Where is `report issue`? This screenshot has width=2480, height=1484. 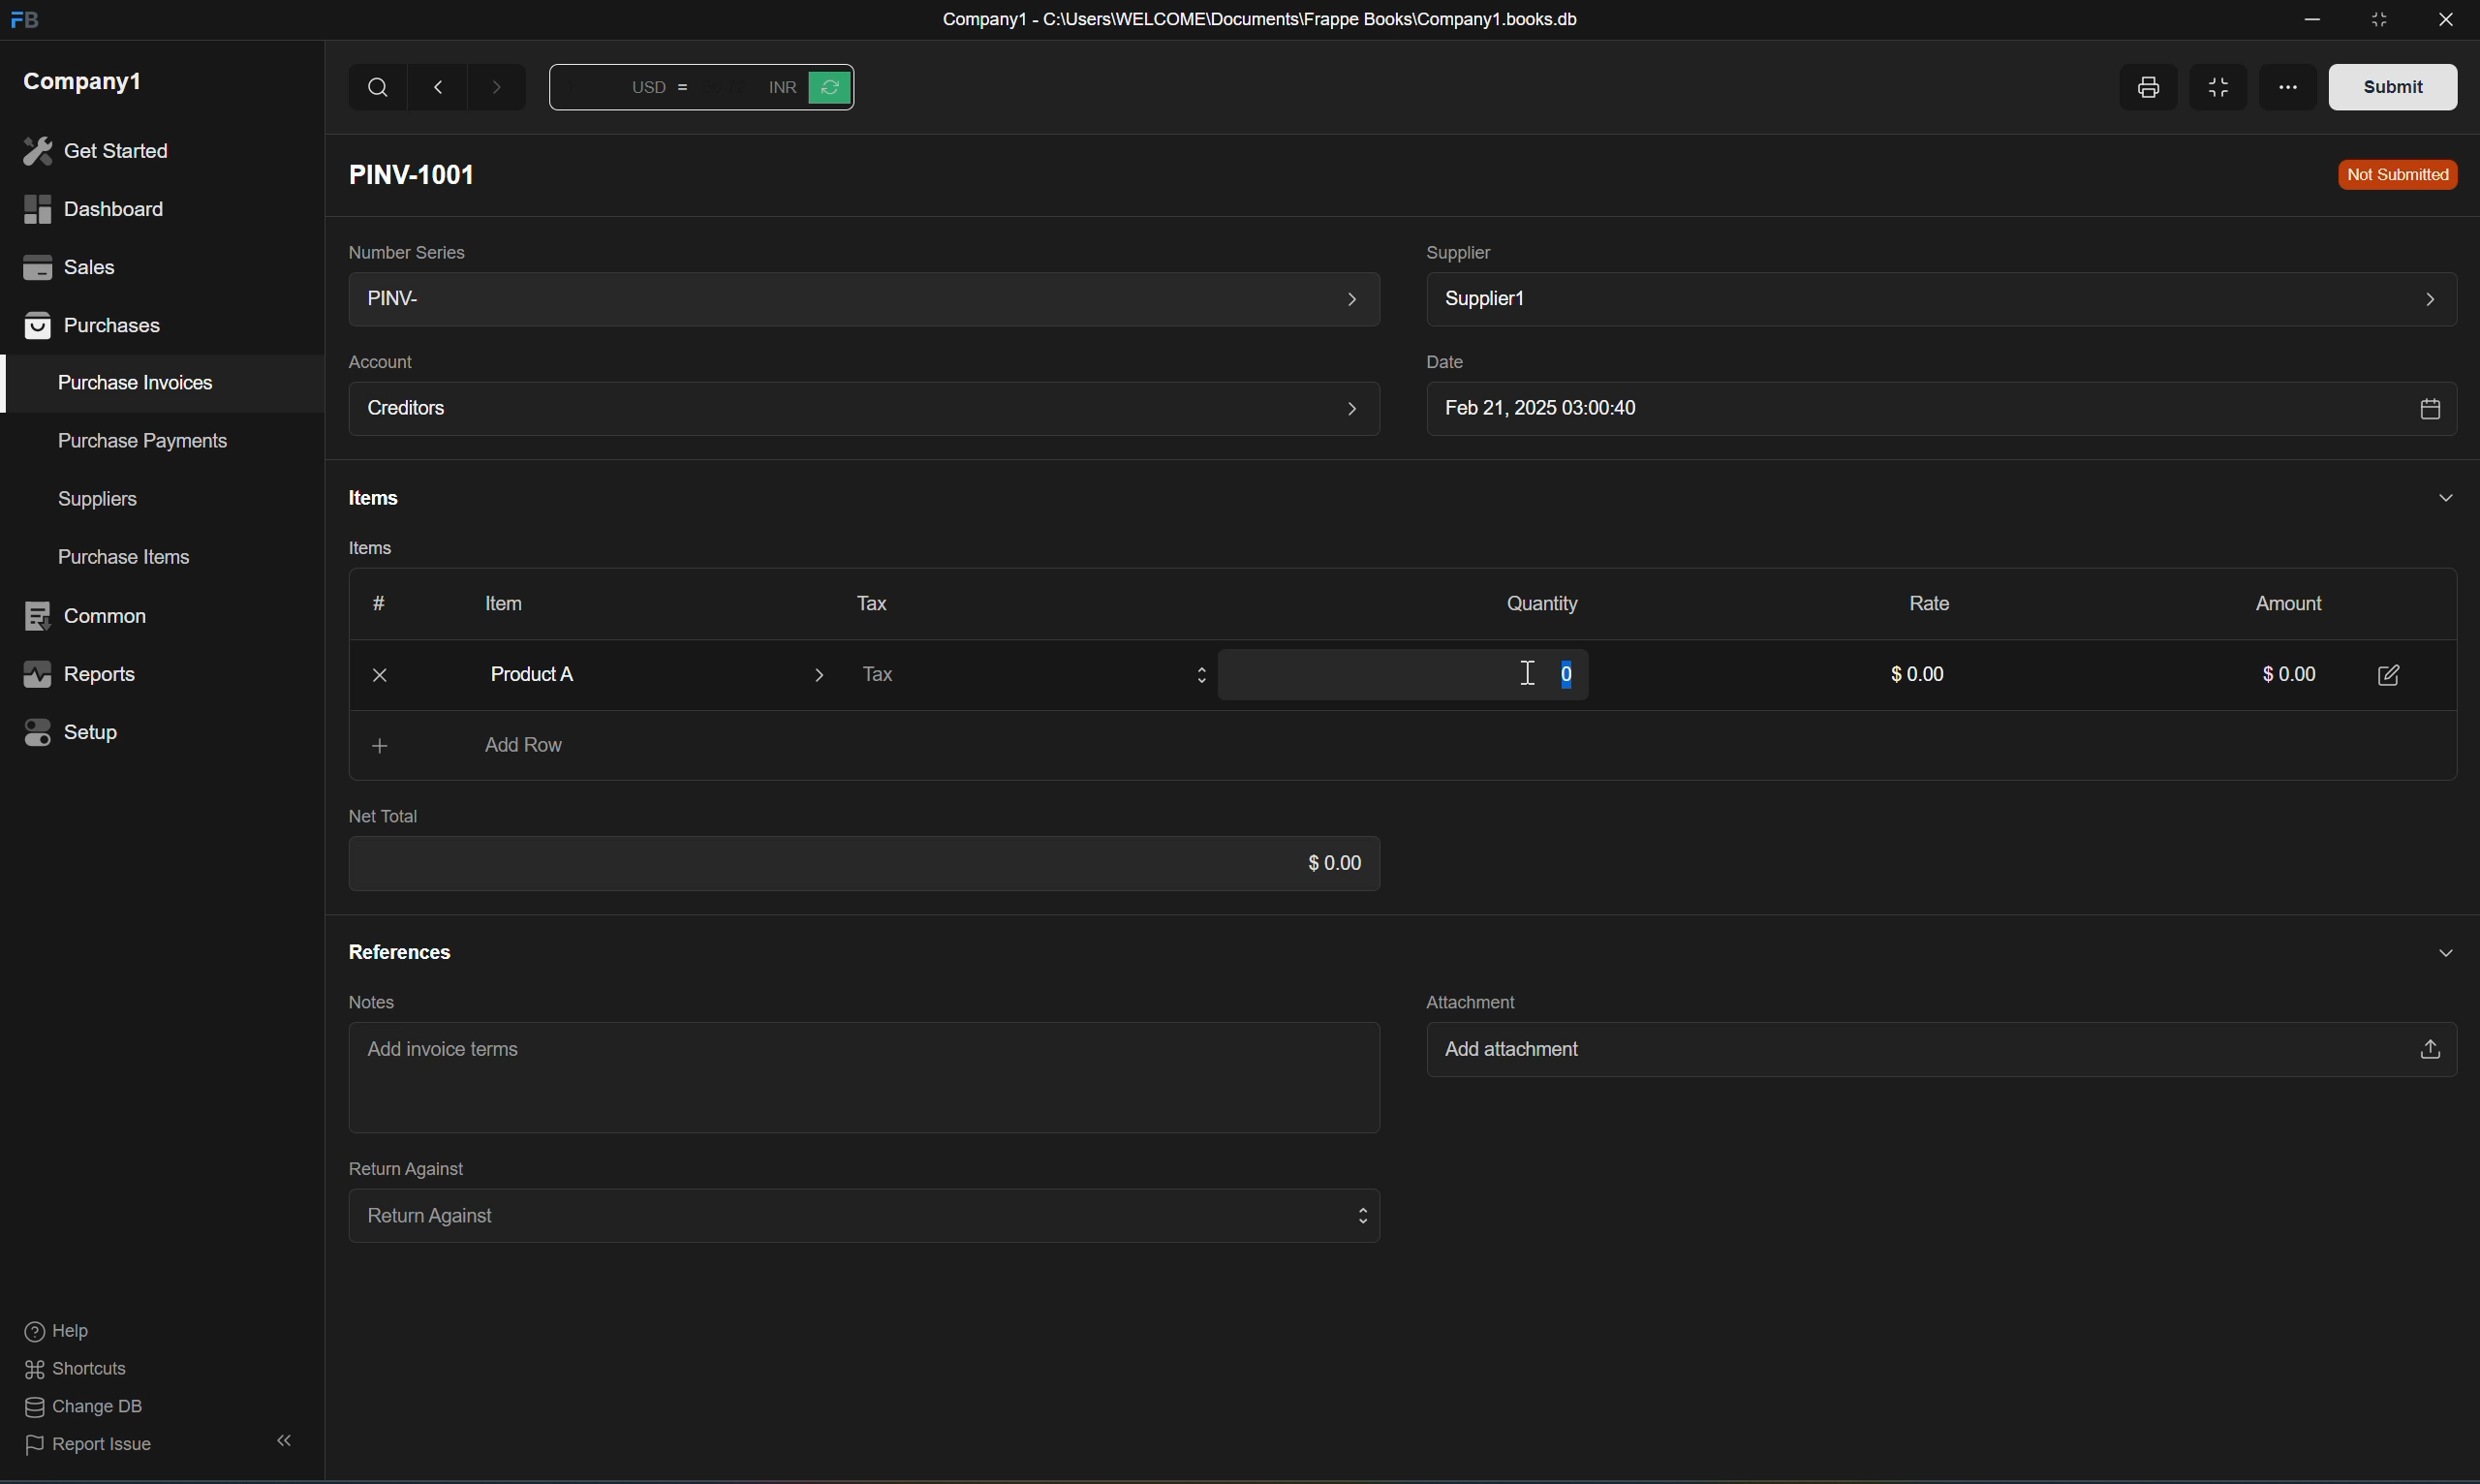 report issue is located at coordinates (90, 1451).